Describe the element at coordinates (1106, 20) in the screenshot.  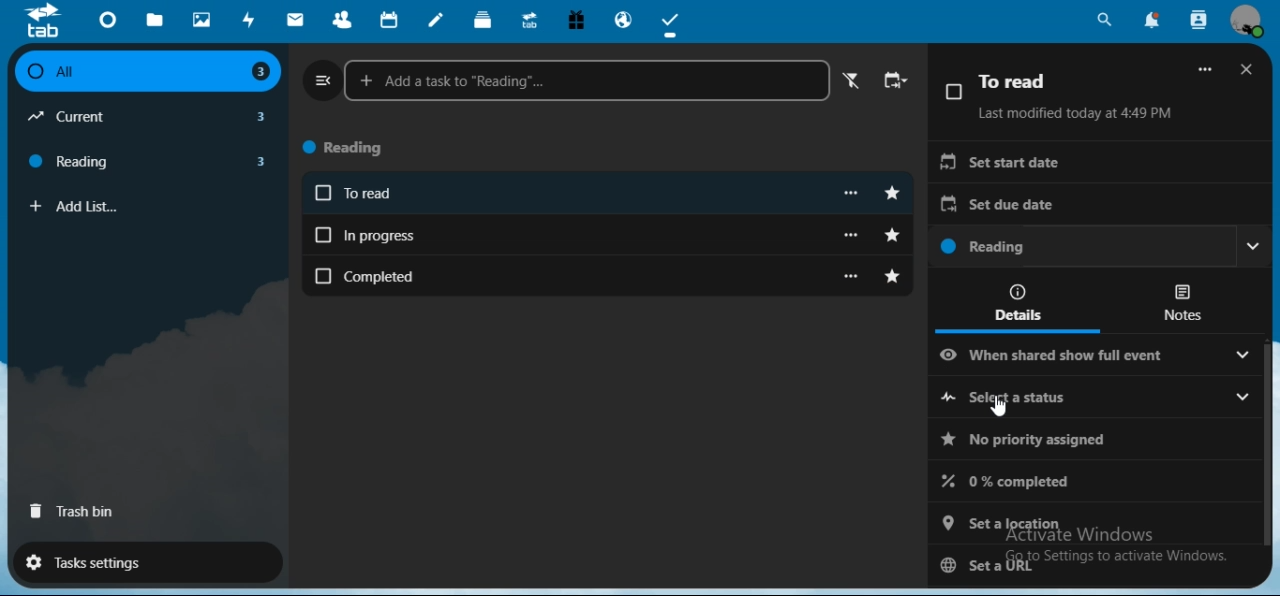
I see `search` at that location.